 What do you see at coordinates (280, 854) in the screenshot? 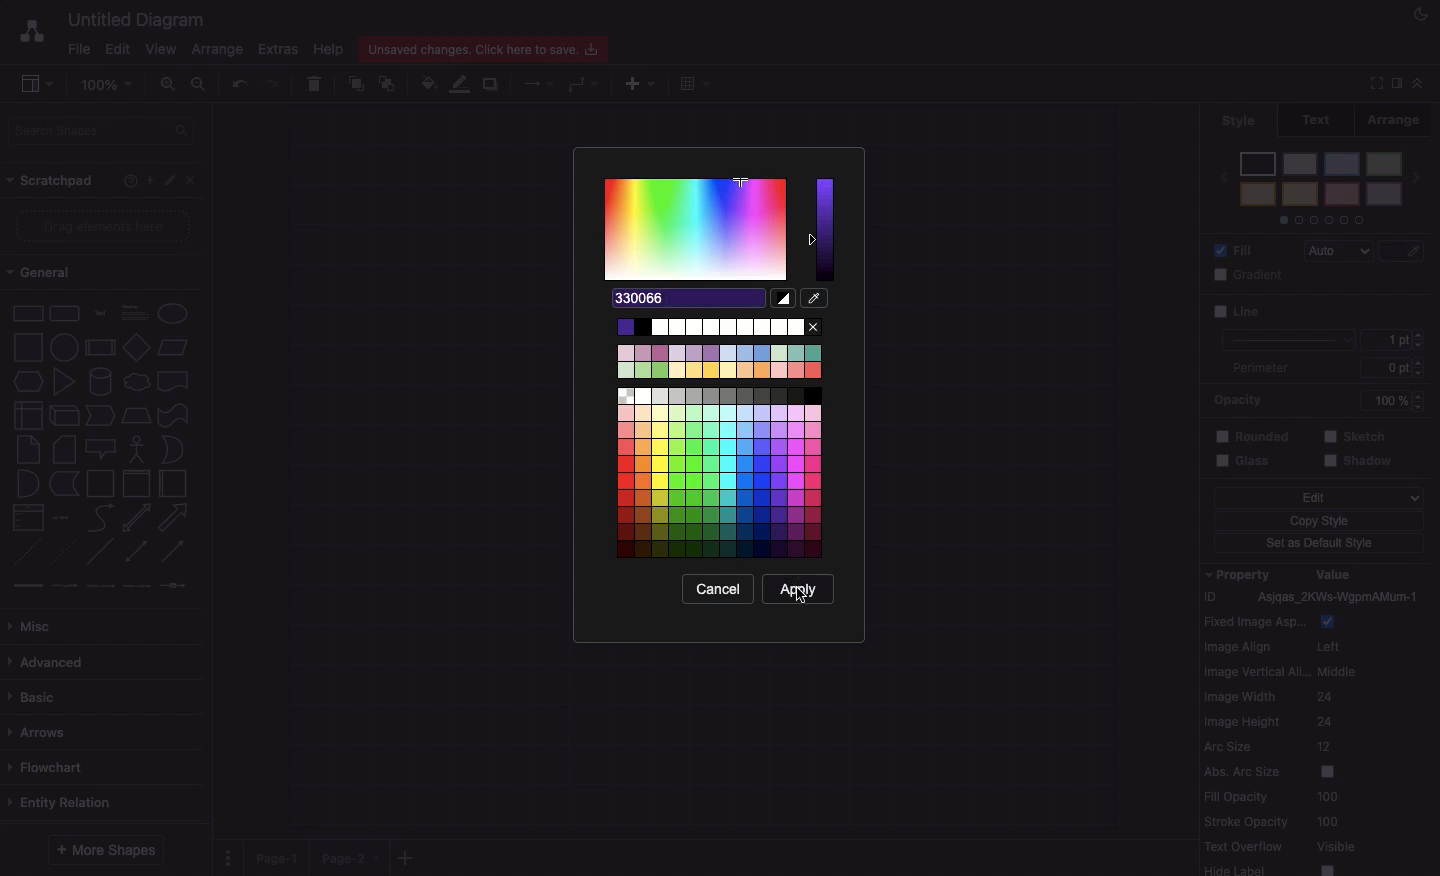
I see `Page 1` at bounding box center [280, 854].